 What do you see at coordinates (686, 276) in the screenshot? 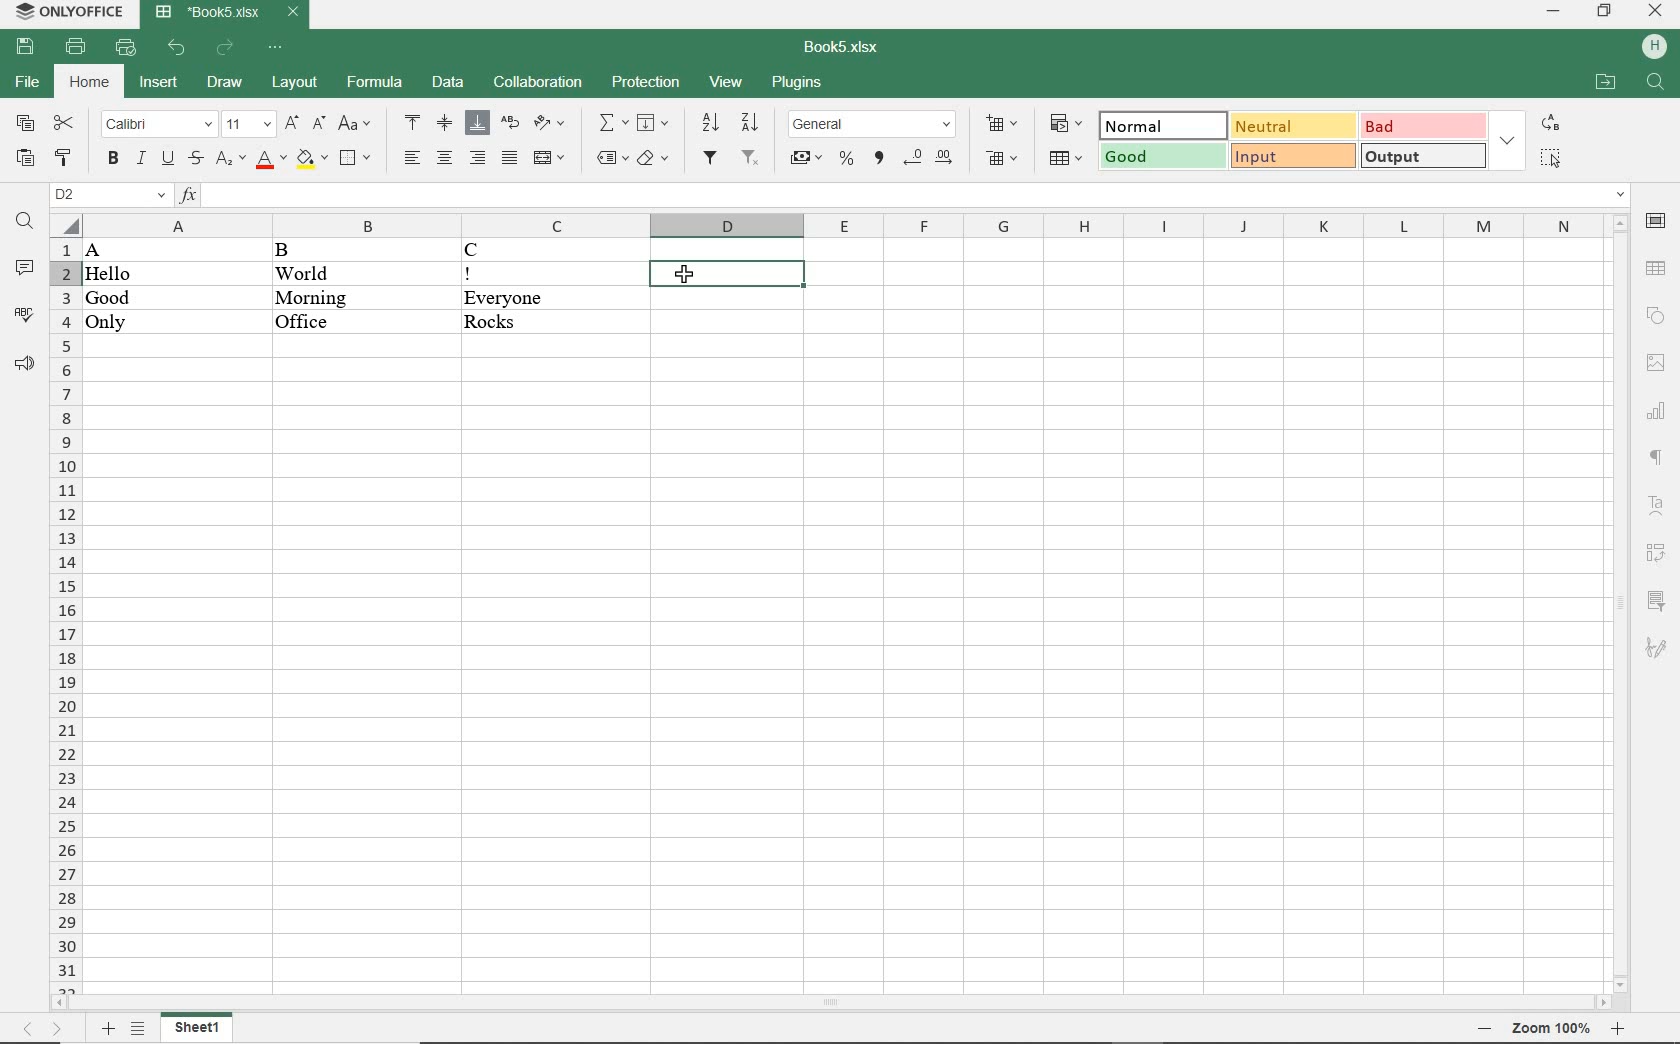
I see `CURSOR` at bounding box center [686, 276].